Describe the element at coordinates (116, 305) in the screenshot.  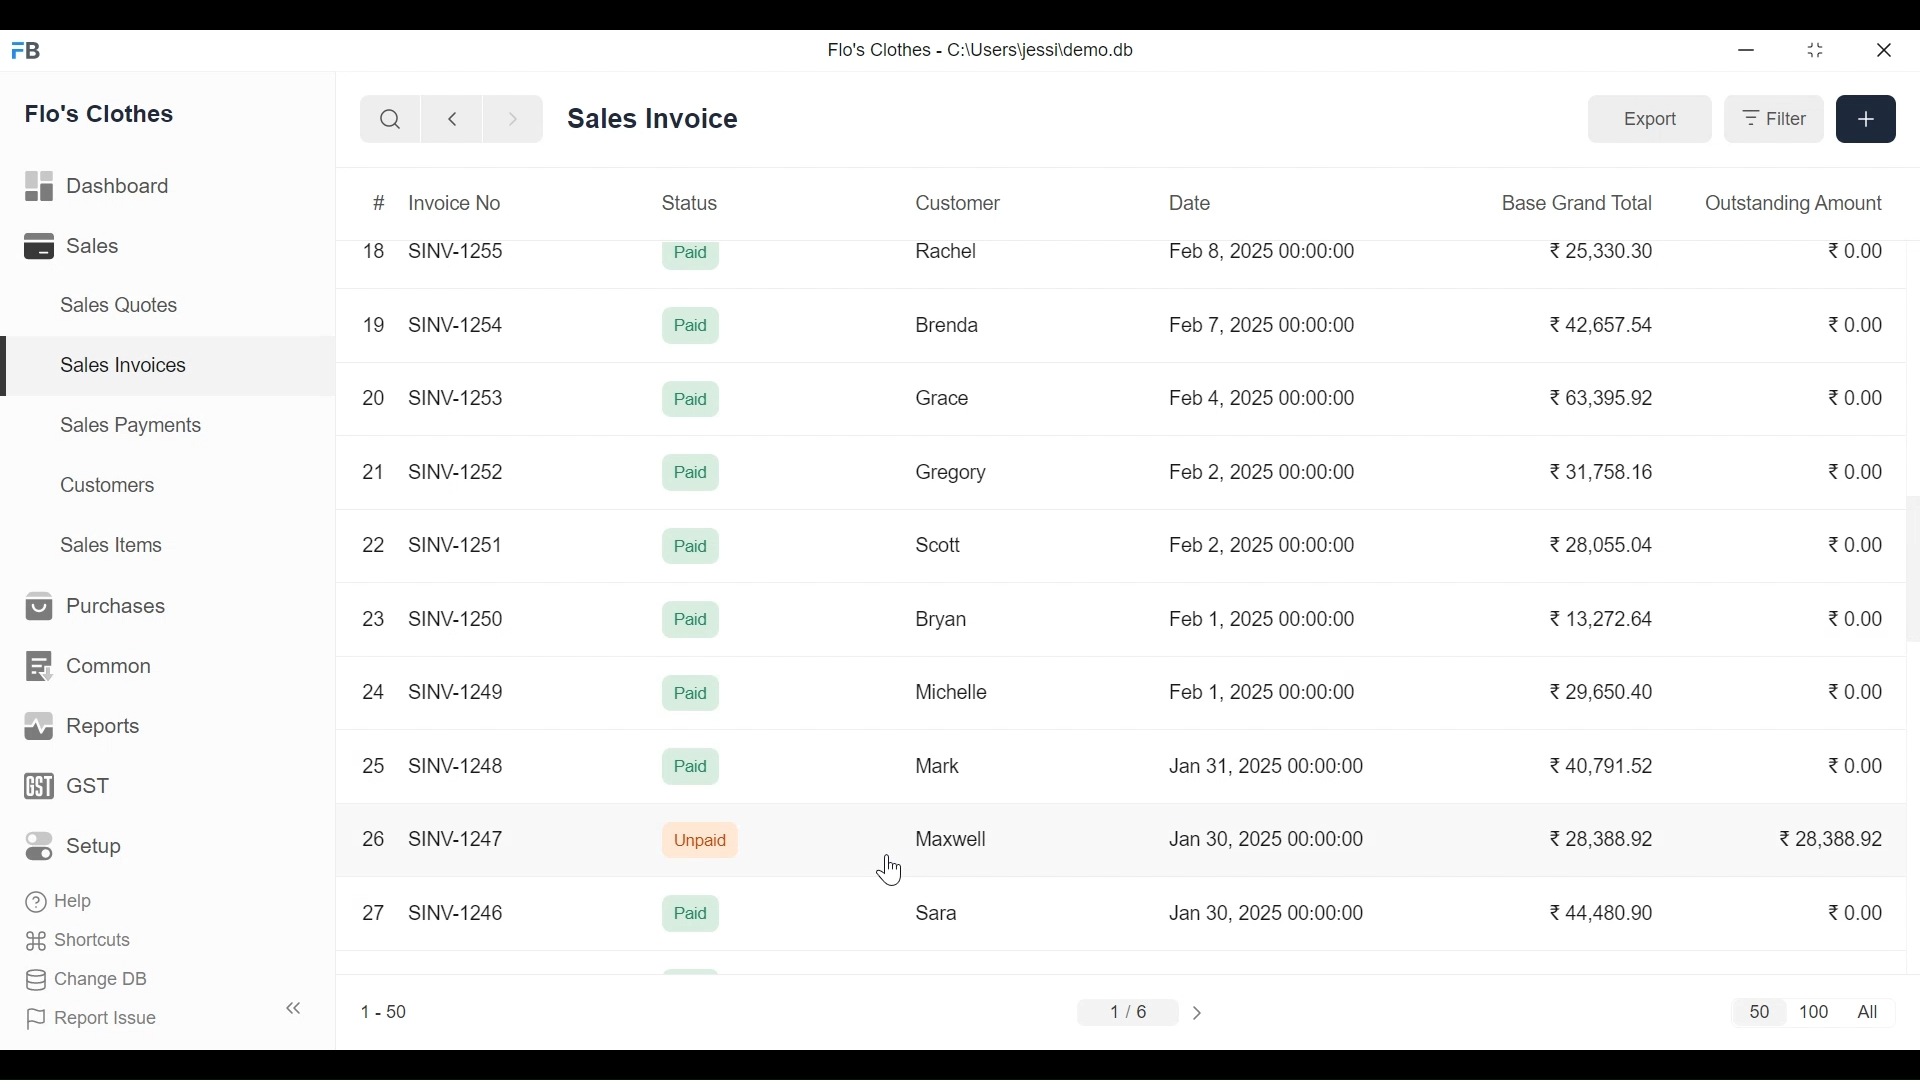
I see `Sales Quotes` at that location.